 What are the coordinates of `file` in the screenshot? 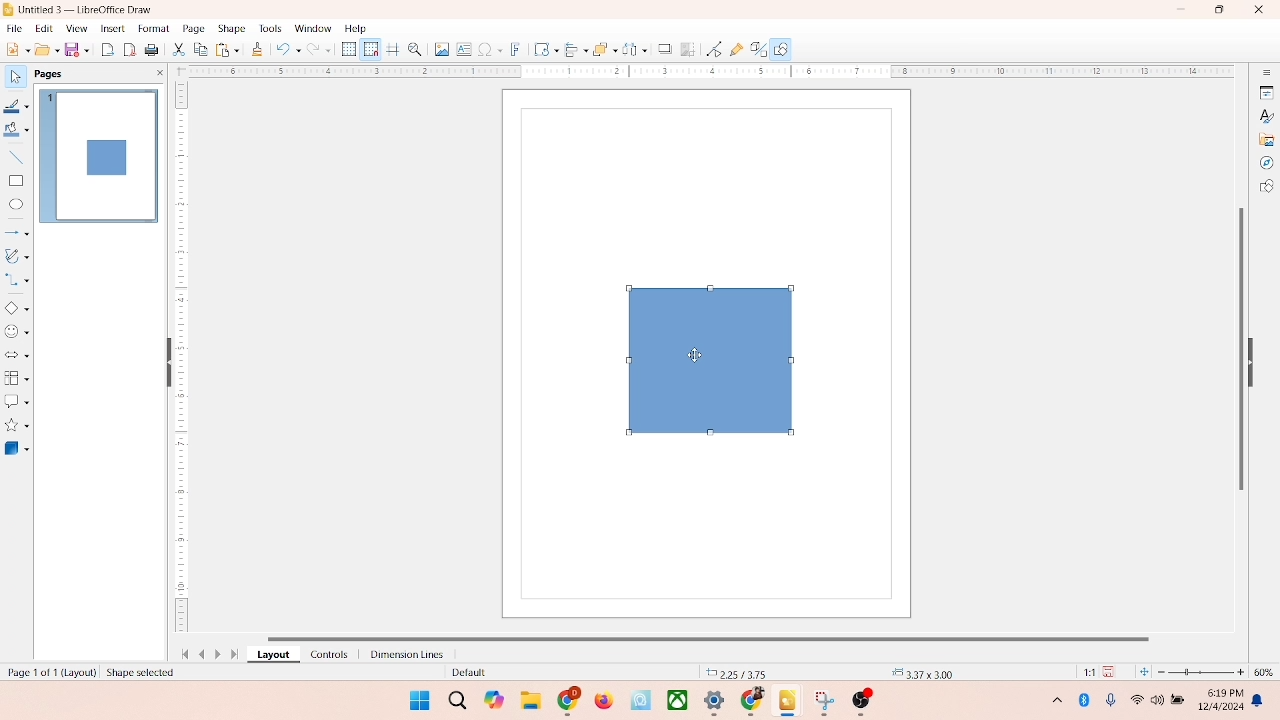 It's located at (15, 26).